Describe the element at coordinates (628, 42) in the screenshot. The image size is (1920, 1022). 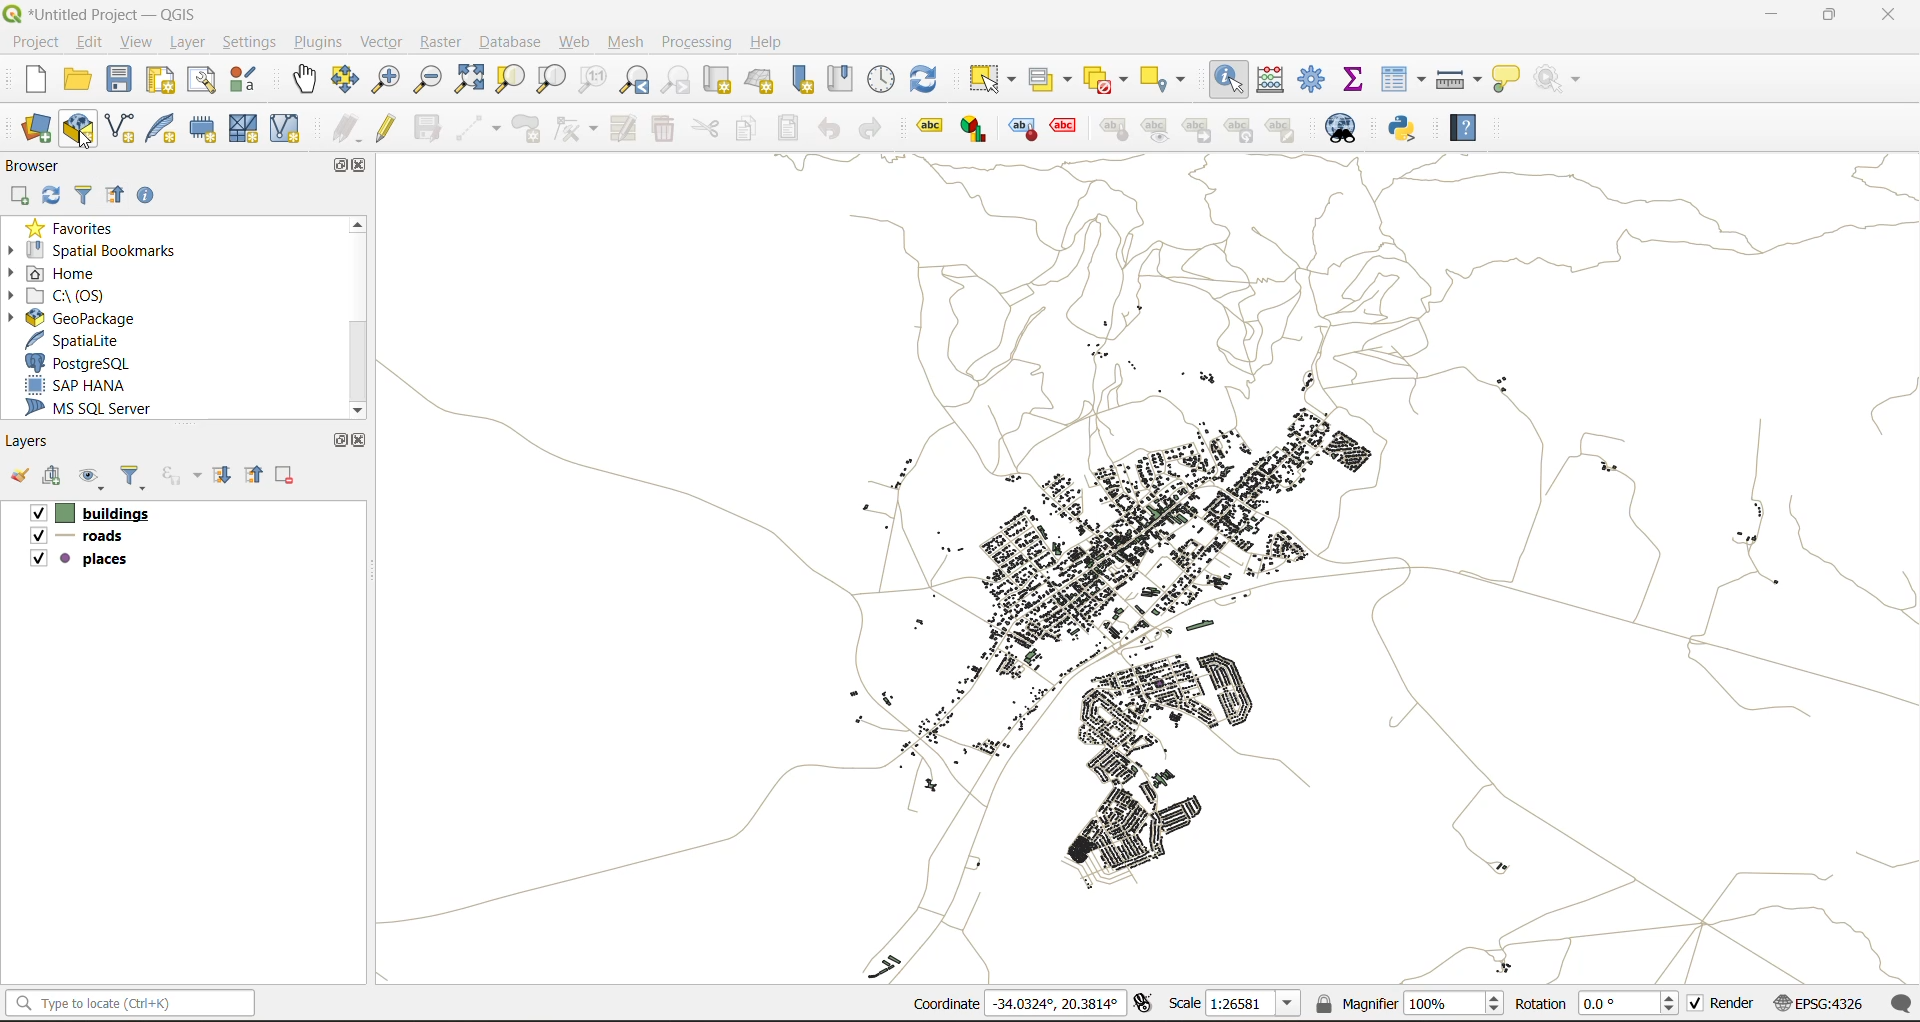
I see `mesh` at that location.